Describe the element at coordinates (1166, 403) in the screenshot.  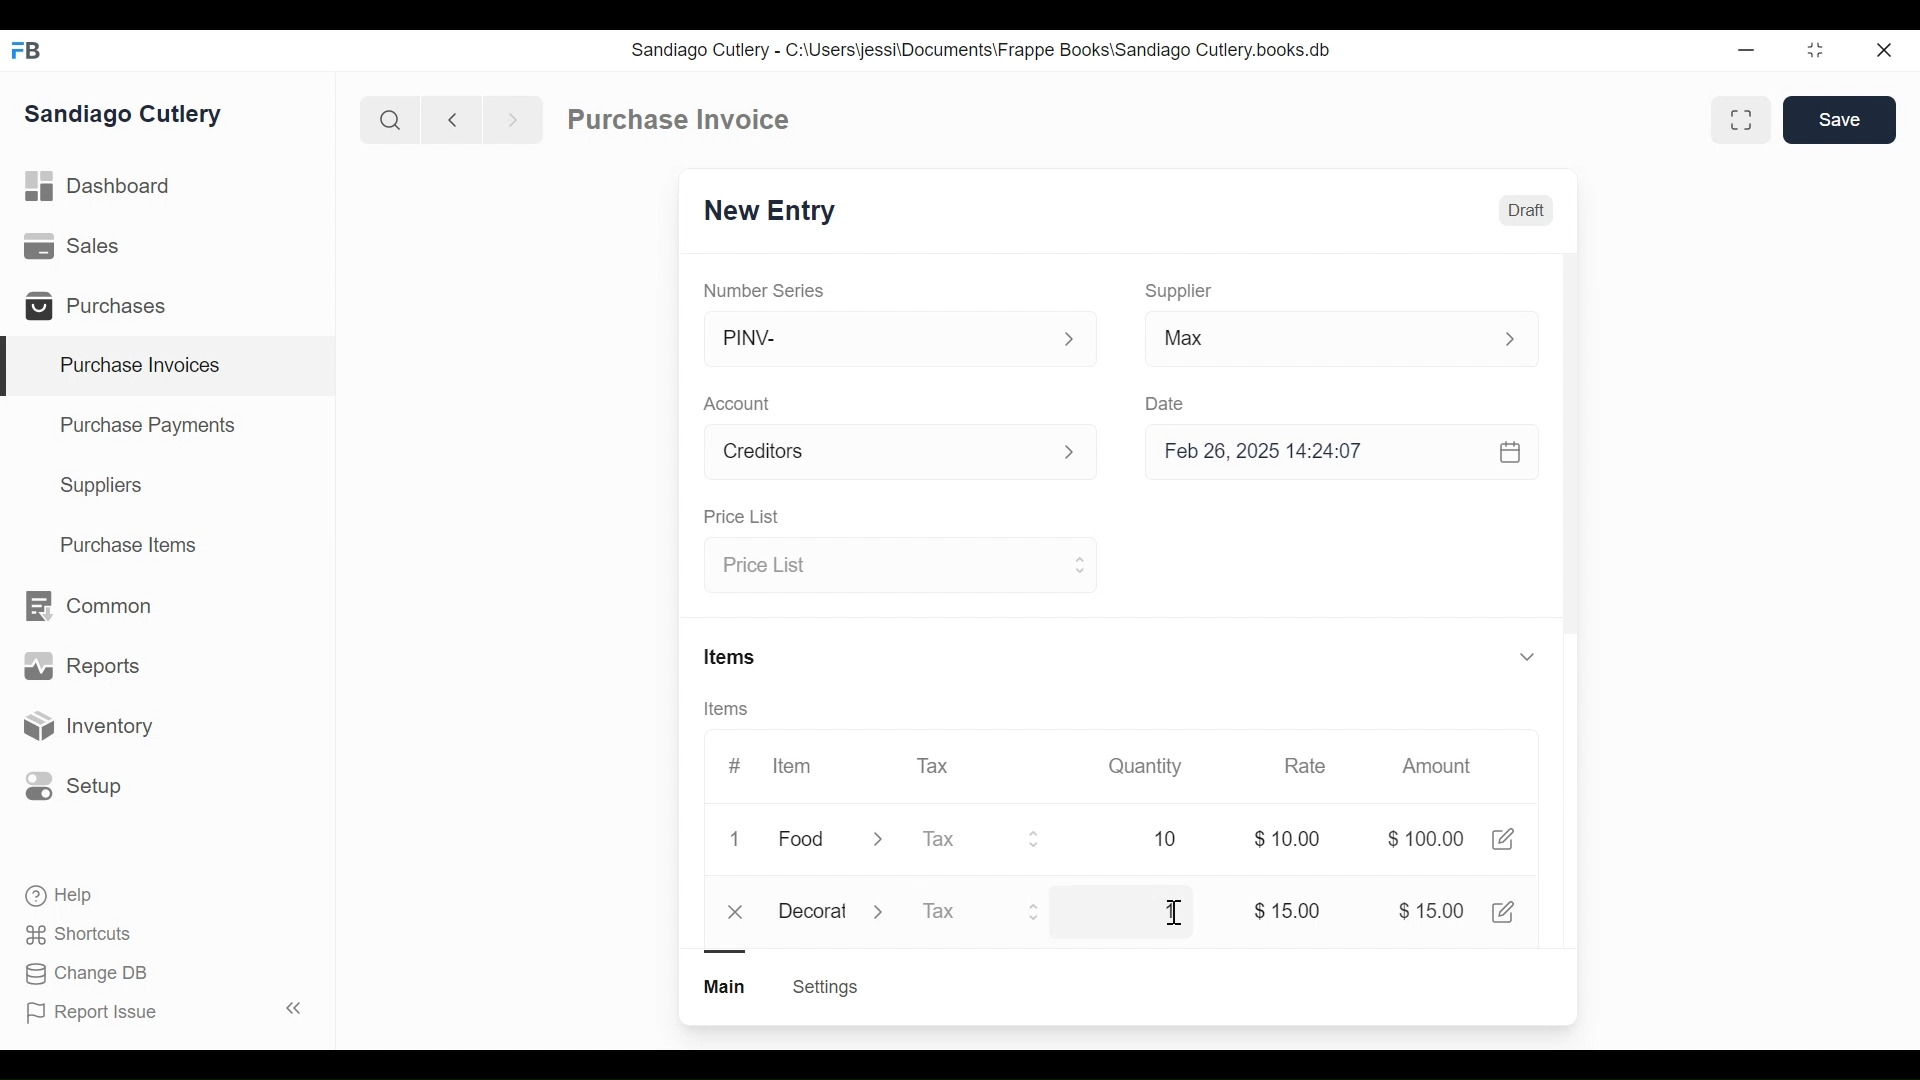
I see `Date` at that location.